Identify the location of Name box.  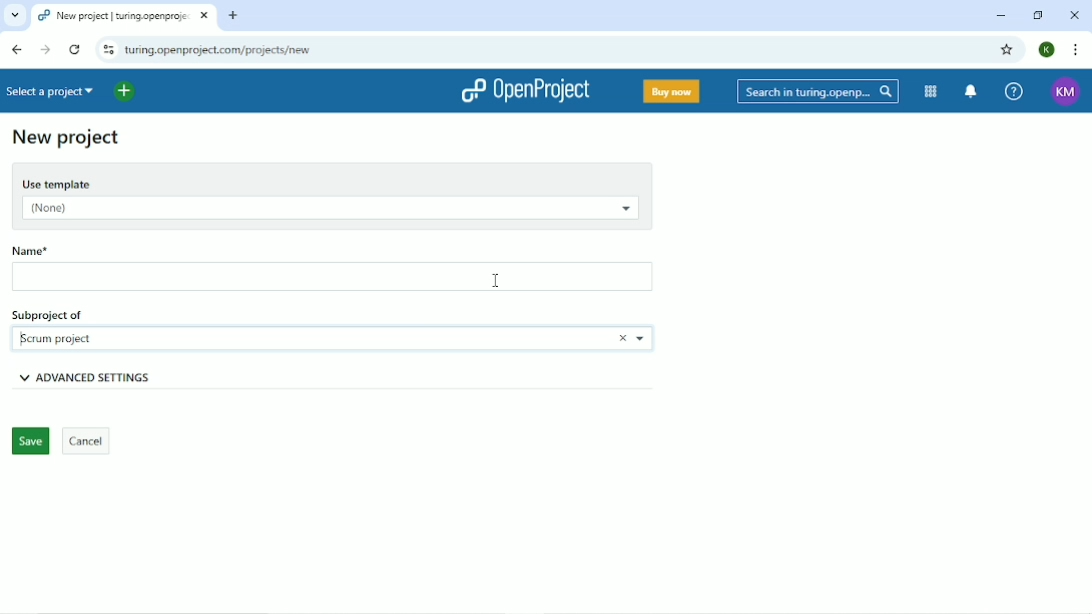
(335, 278).